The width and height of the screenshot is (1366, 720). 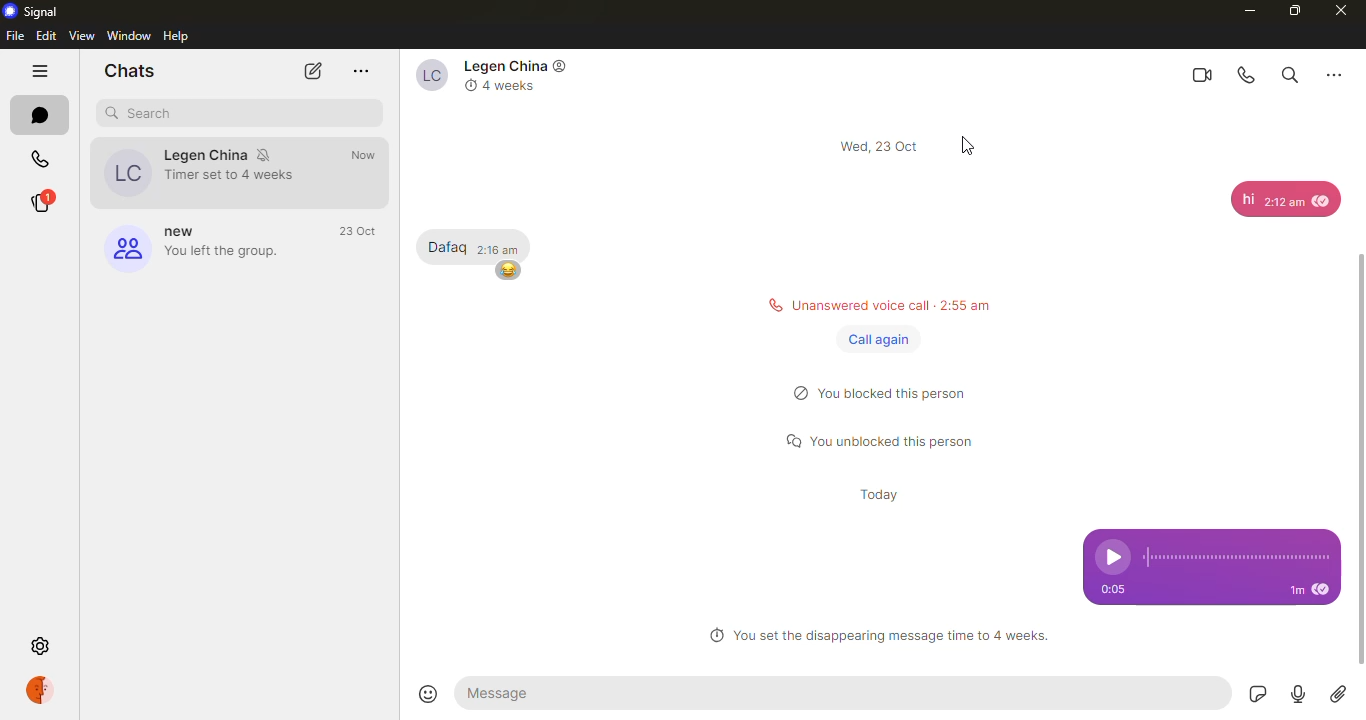 What do you see at coordinates (1201, 74) in the screenshot?
I see `video call` at bounding box center [1201, 74].